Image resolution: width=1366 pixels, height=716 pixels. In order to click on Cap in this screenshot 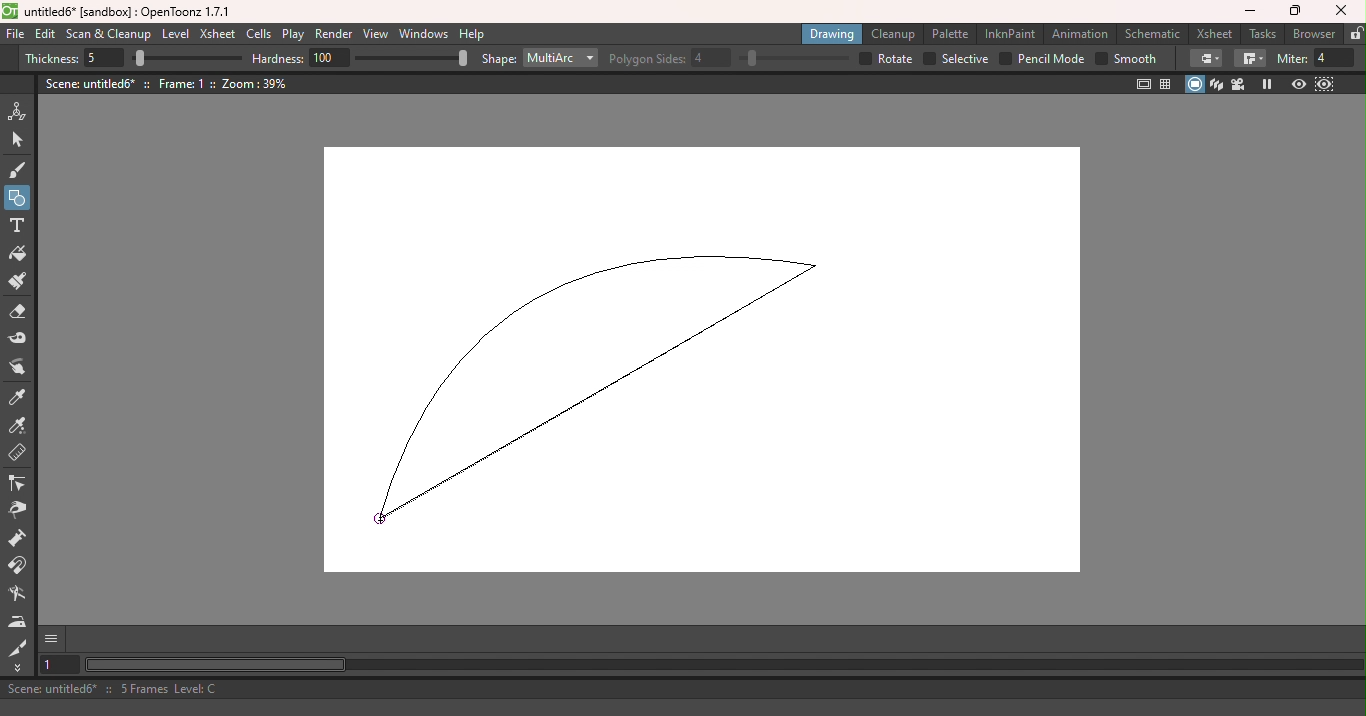, I will do `click(1205, 59)`.